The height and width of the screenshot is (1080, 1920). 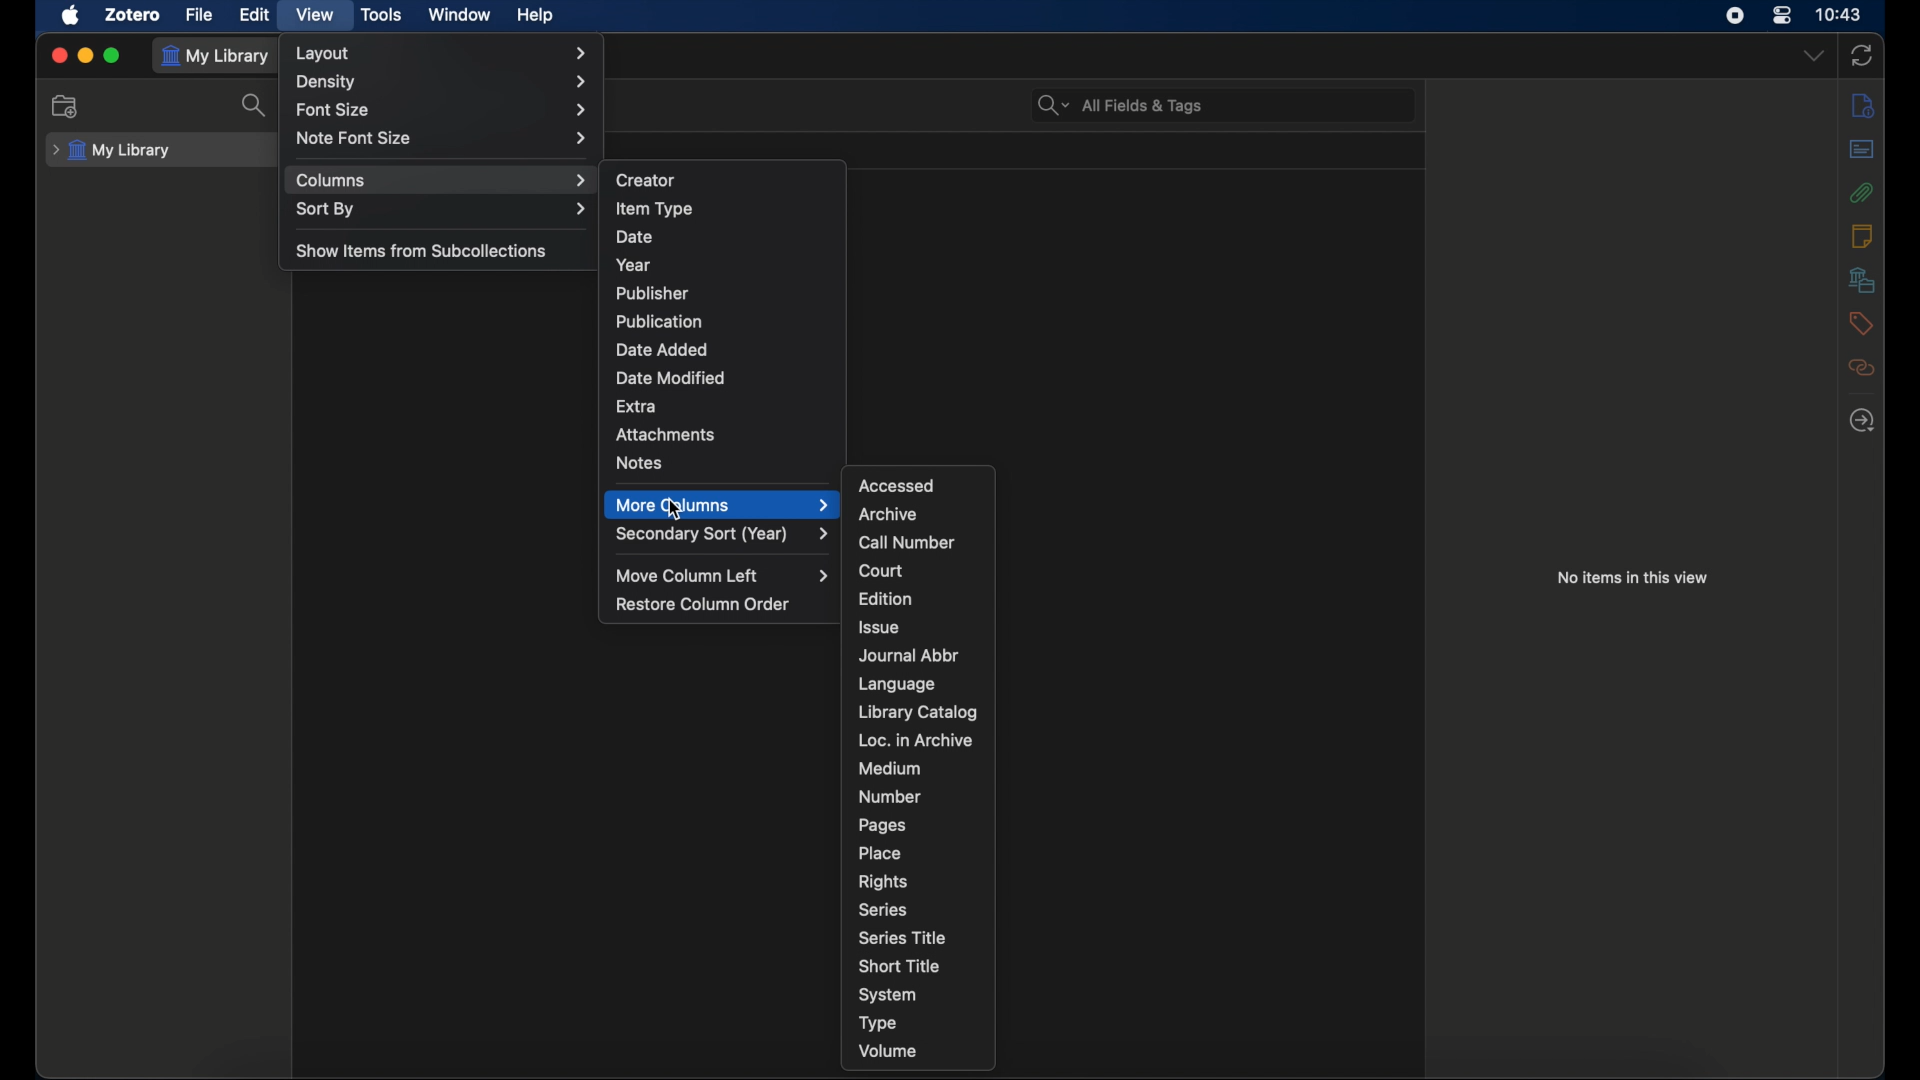 I want to click on minimize, so click(x=86, y=55).